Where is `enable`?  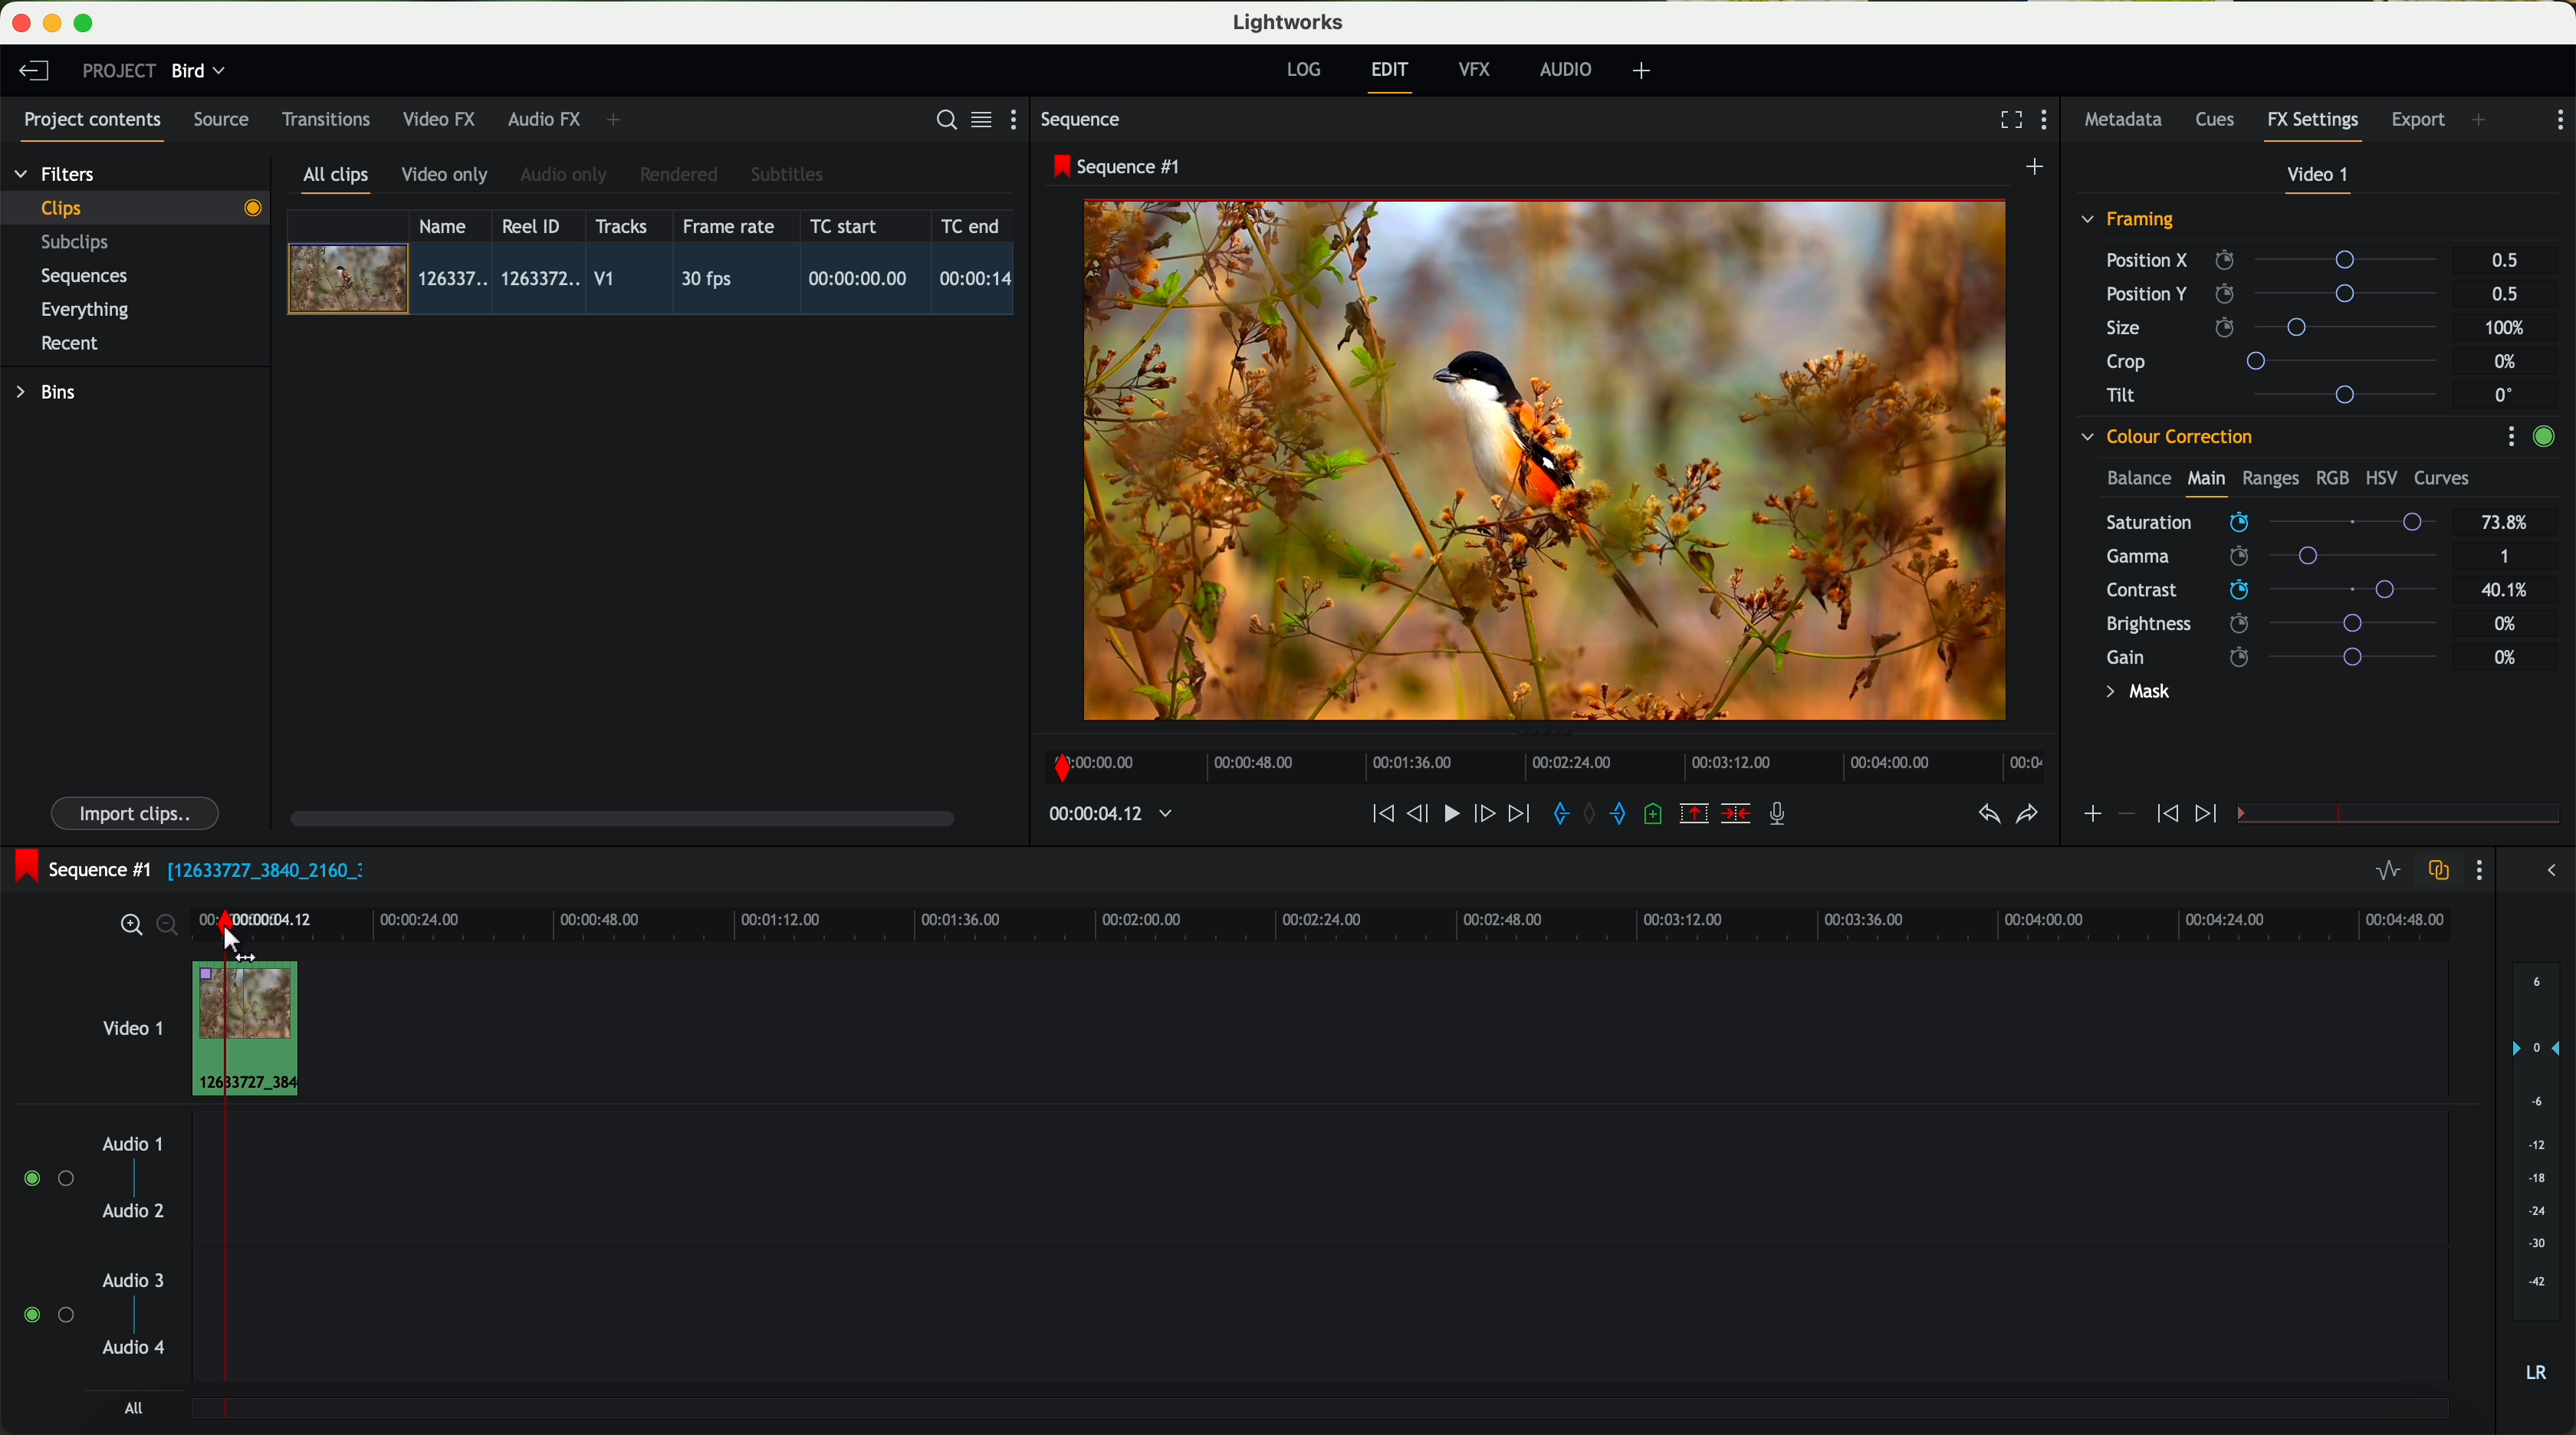 enable is located at coordinates (2543, 439).